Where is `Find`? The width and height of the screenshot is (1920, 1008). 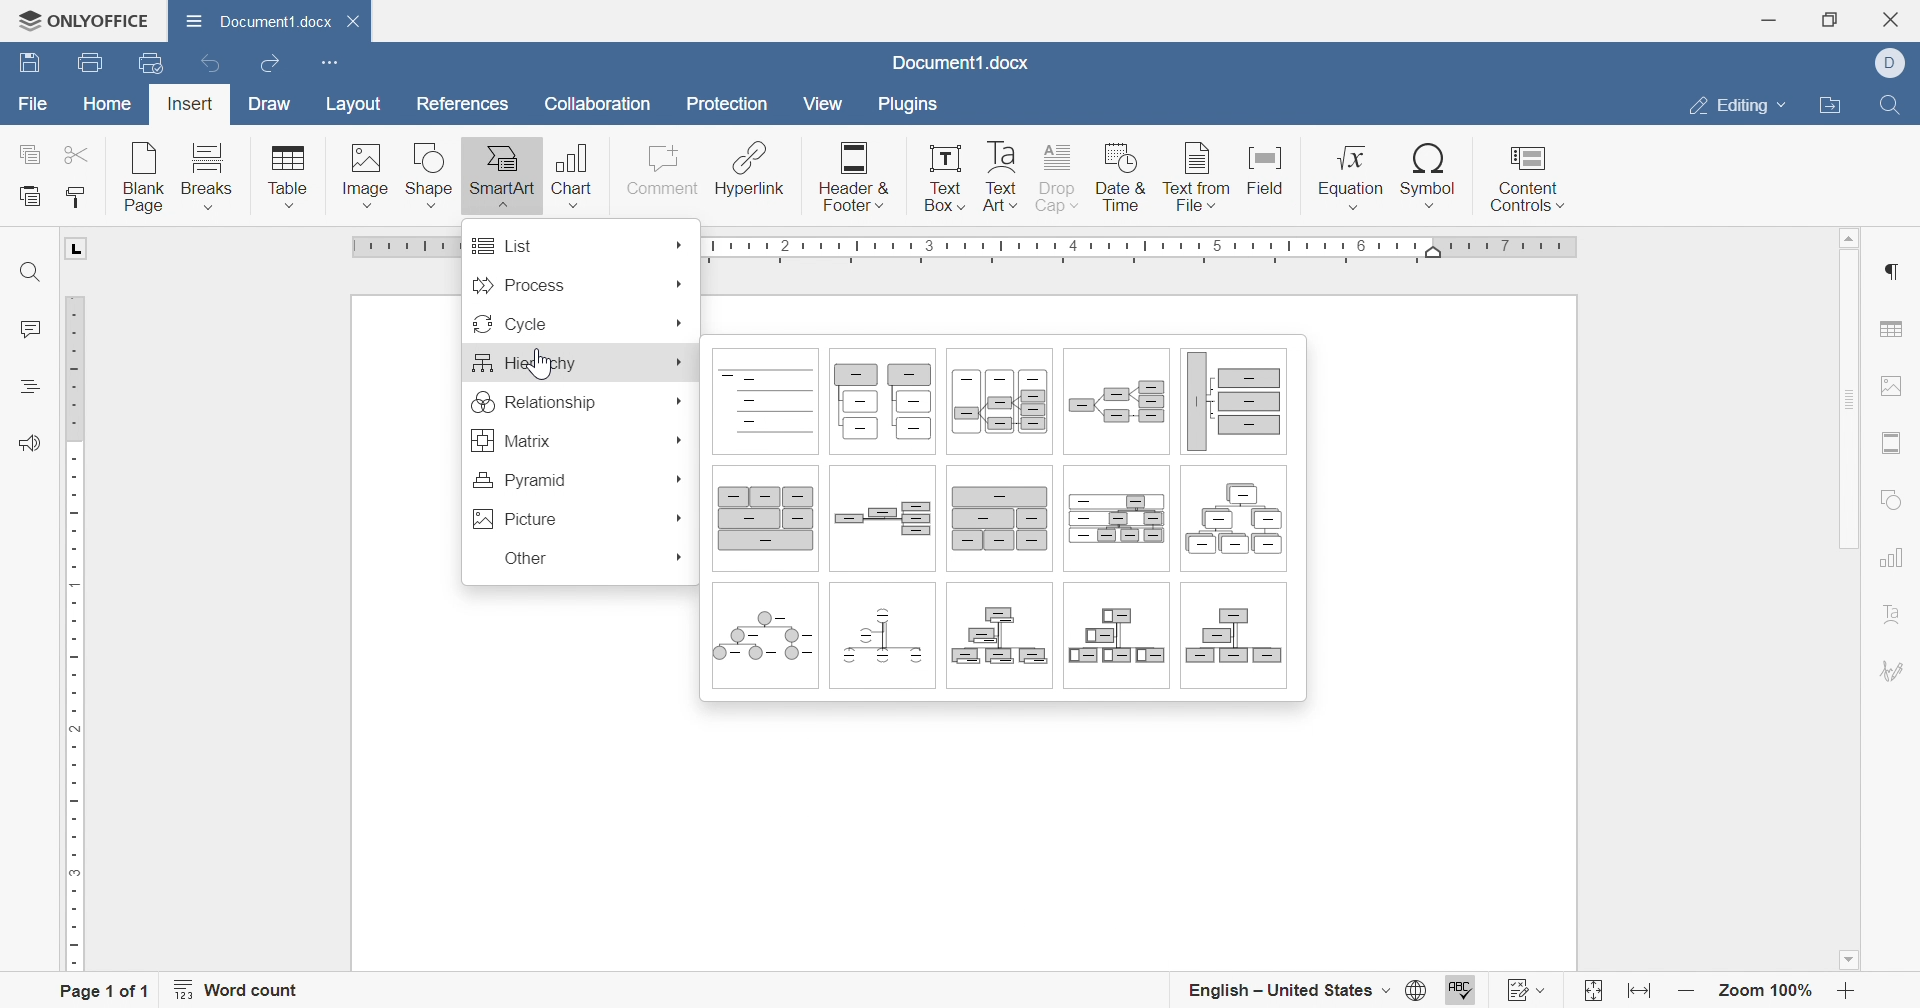
Find is located at coordinates (1895, 104).